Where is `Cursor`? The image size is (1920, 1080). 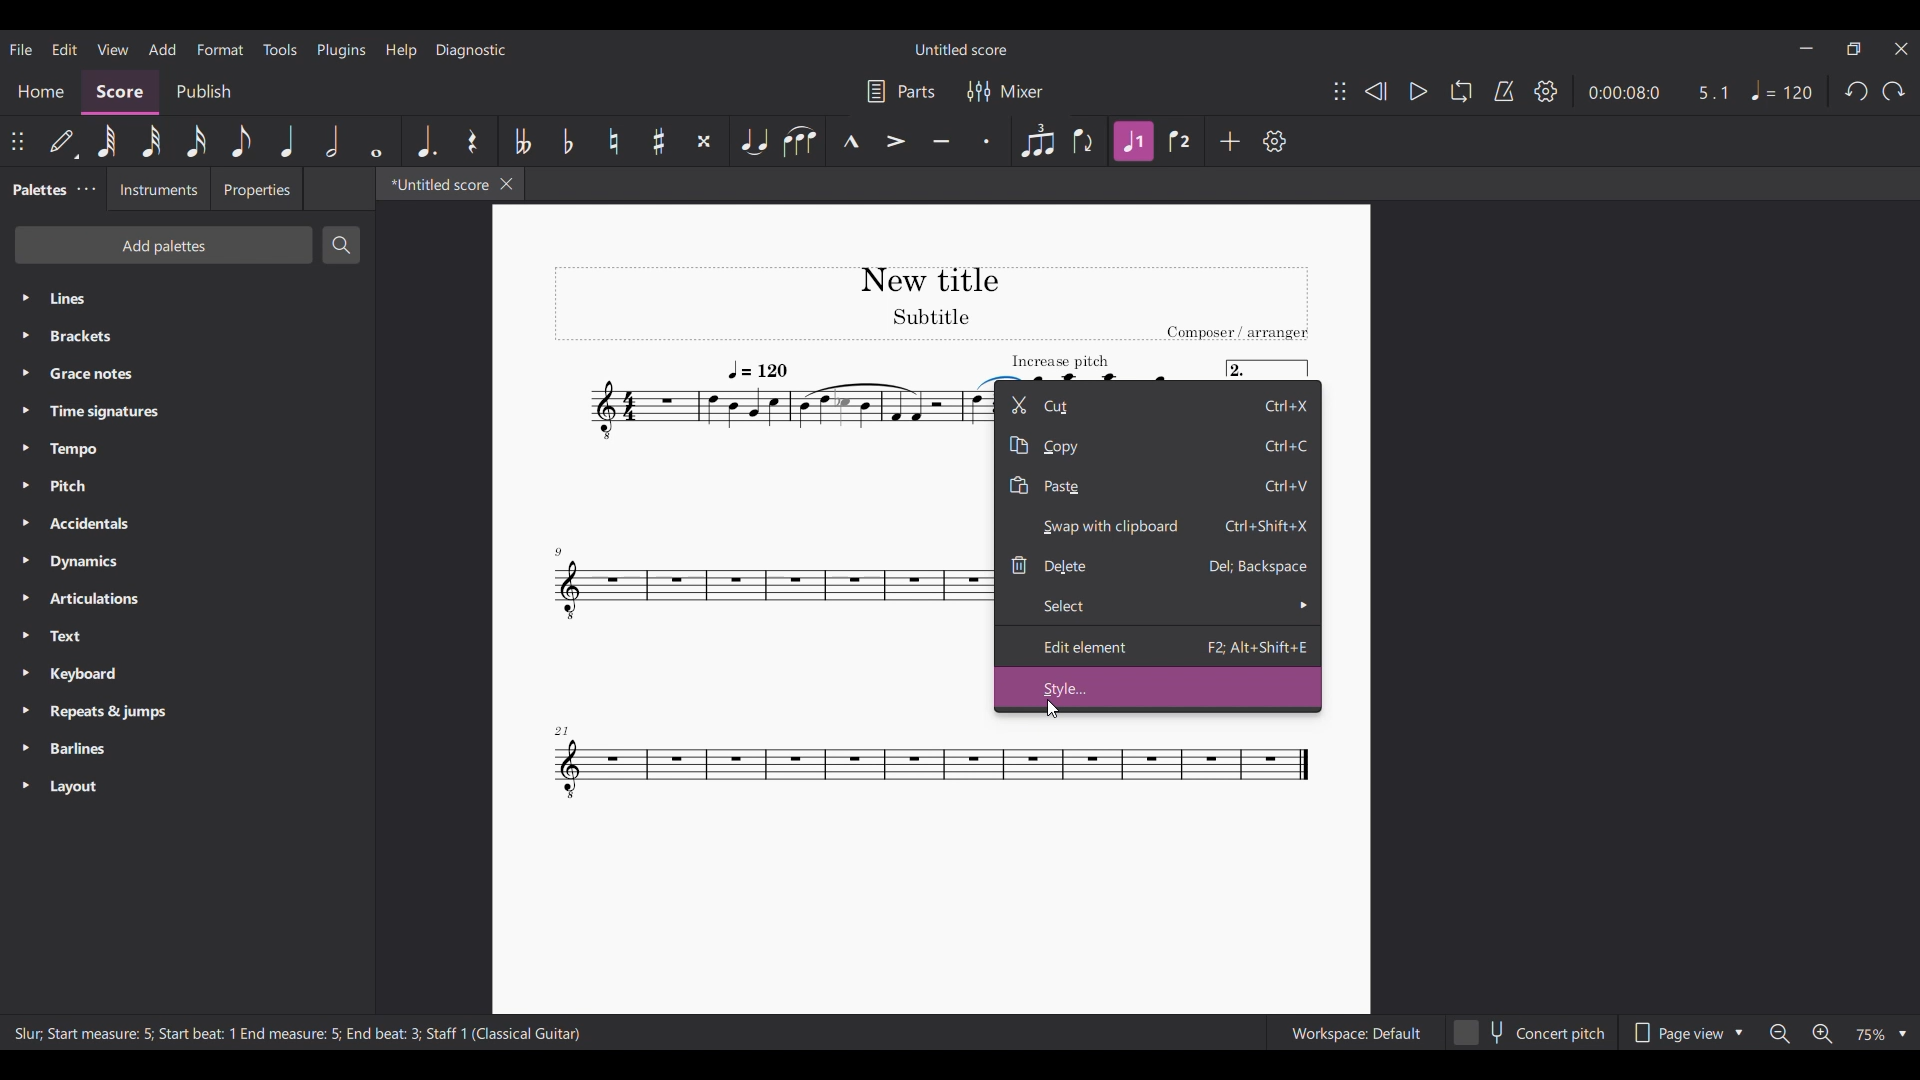 Cursor is located at coordinates (1053, 708).